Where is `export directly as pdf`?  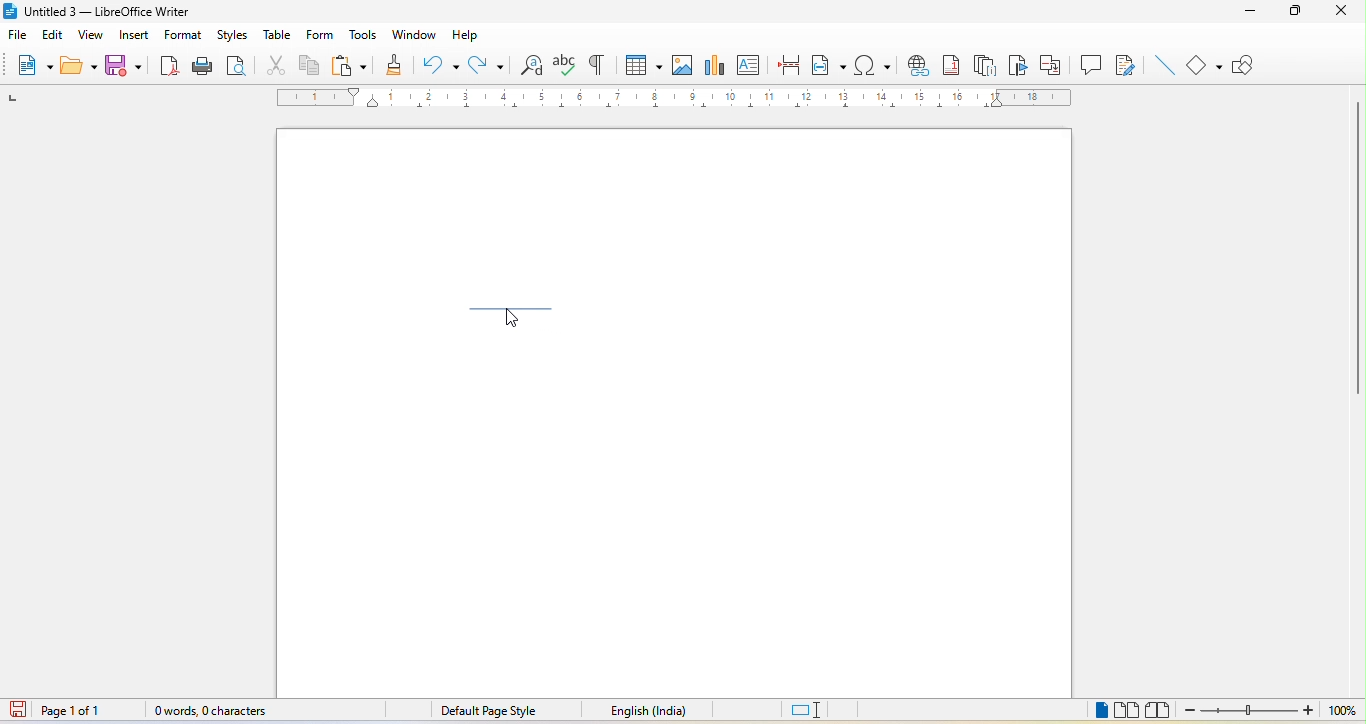 export directly as pdf is located at coordinates (167, 65).